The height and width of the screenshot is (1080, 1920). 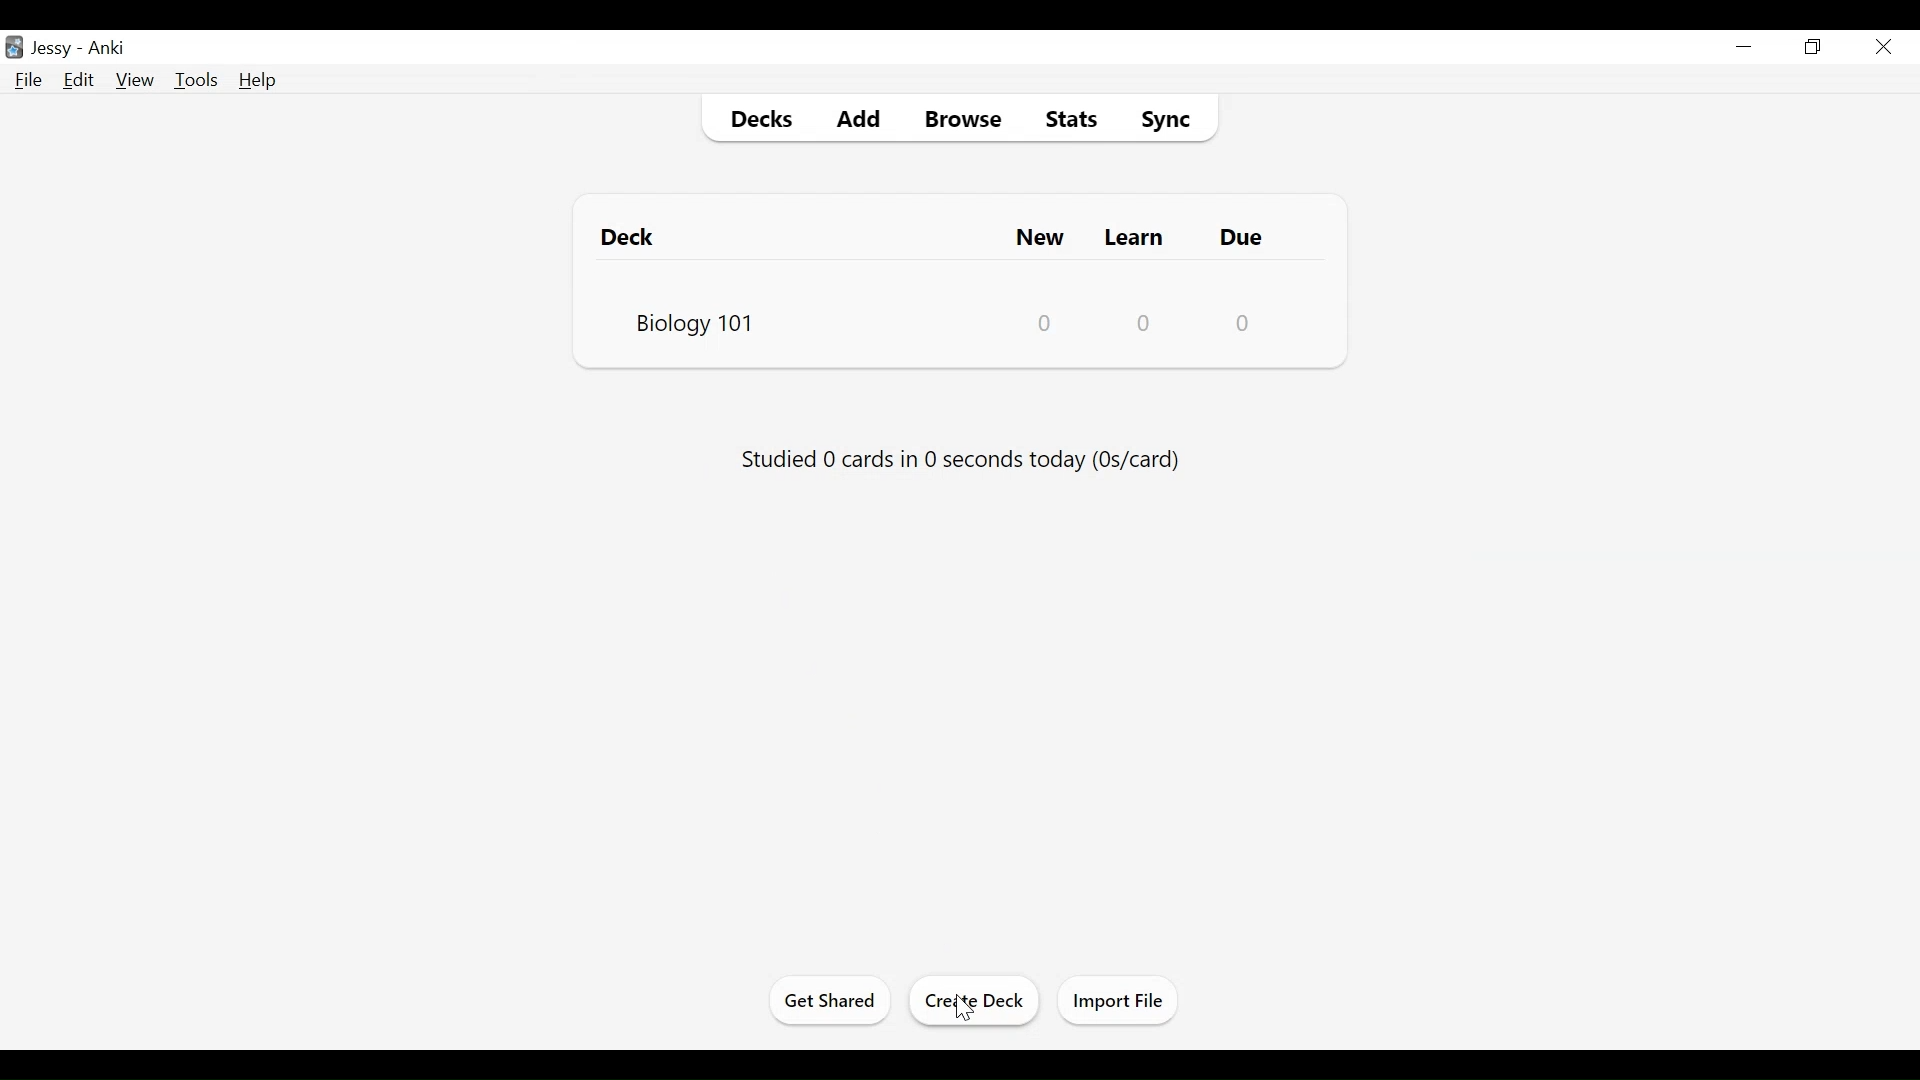 I want to click on Profile Name, so click(x=53, y=46).